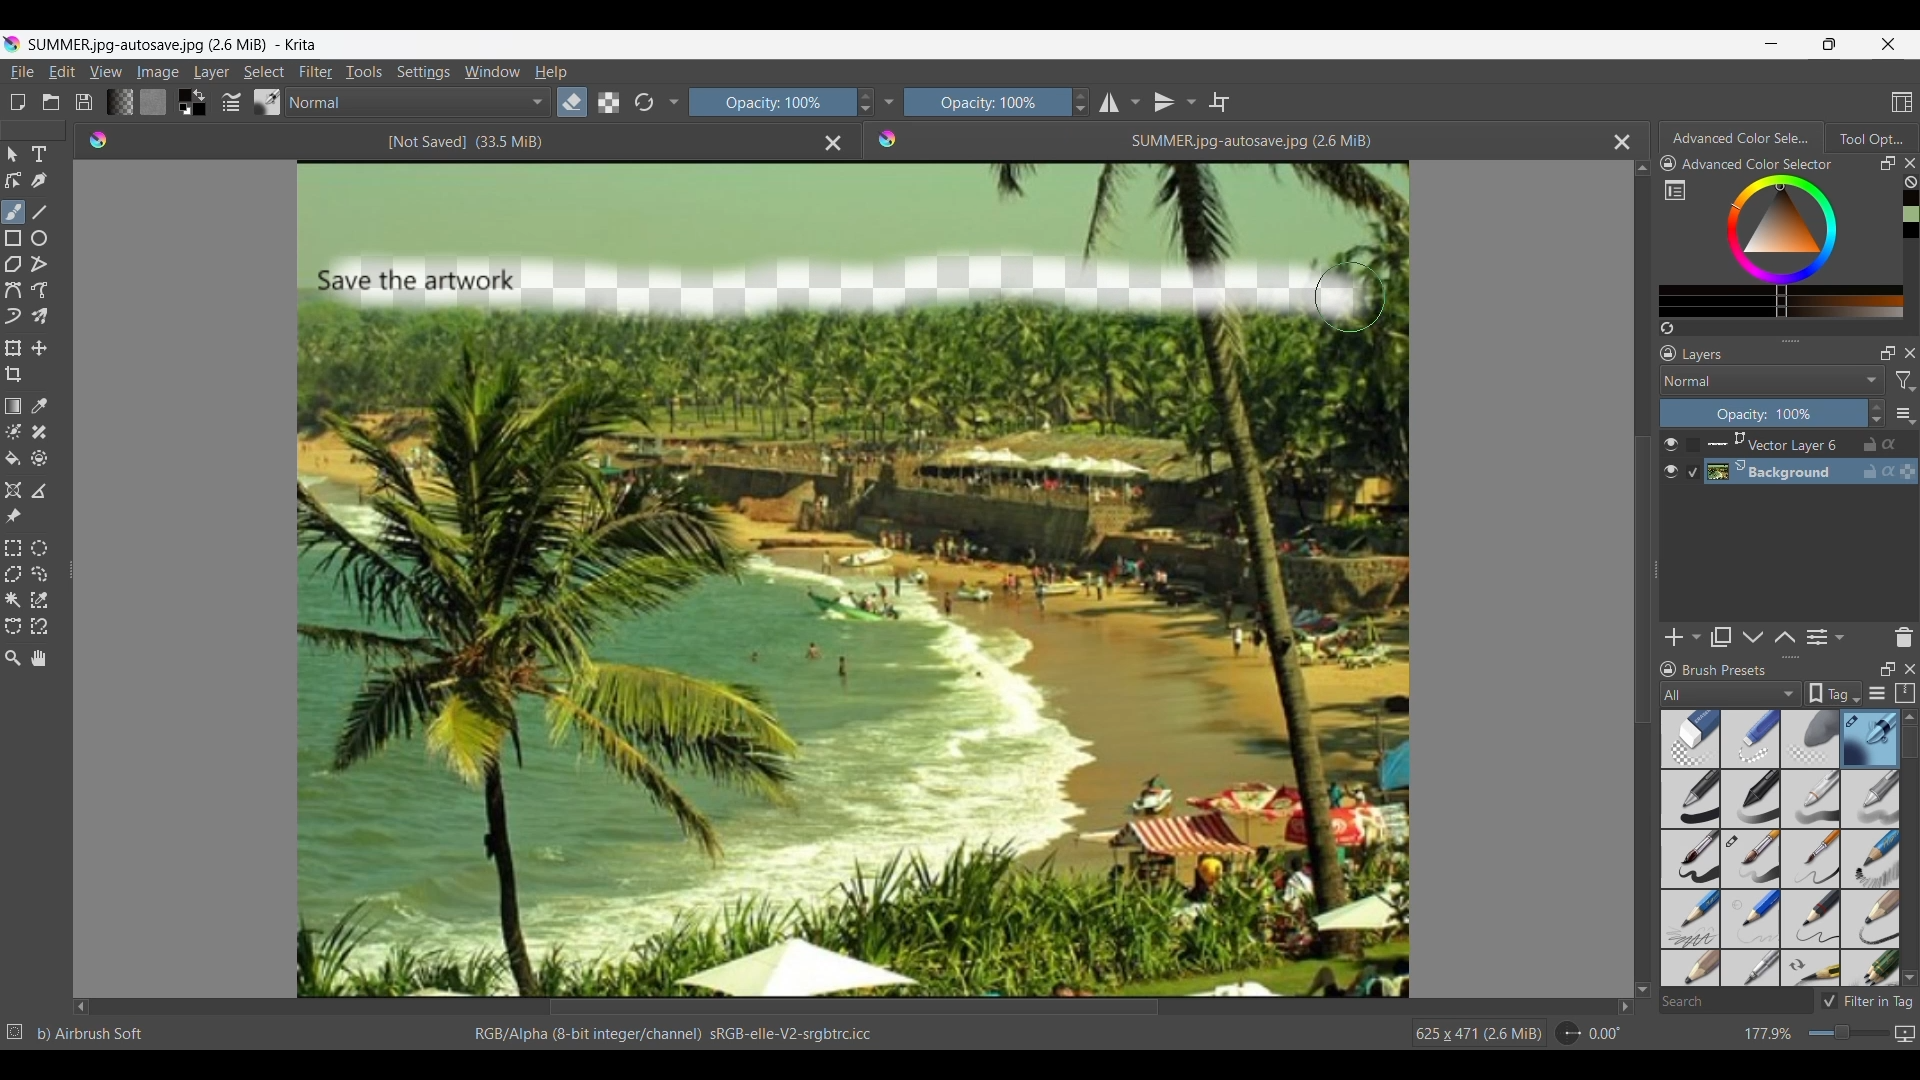 The height and width of the screenshot is (1080, 1920). What do you see at coordinates (316, 72) in the screenshot?
I see `Filter` at bounding box center [316, 72].